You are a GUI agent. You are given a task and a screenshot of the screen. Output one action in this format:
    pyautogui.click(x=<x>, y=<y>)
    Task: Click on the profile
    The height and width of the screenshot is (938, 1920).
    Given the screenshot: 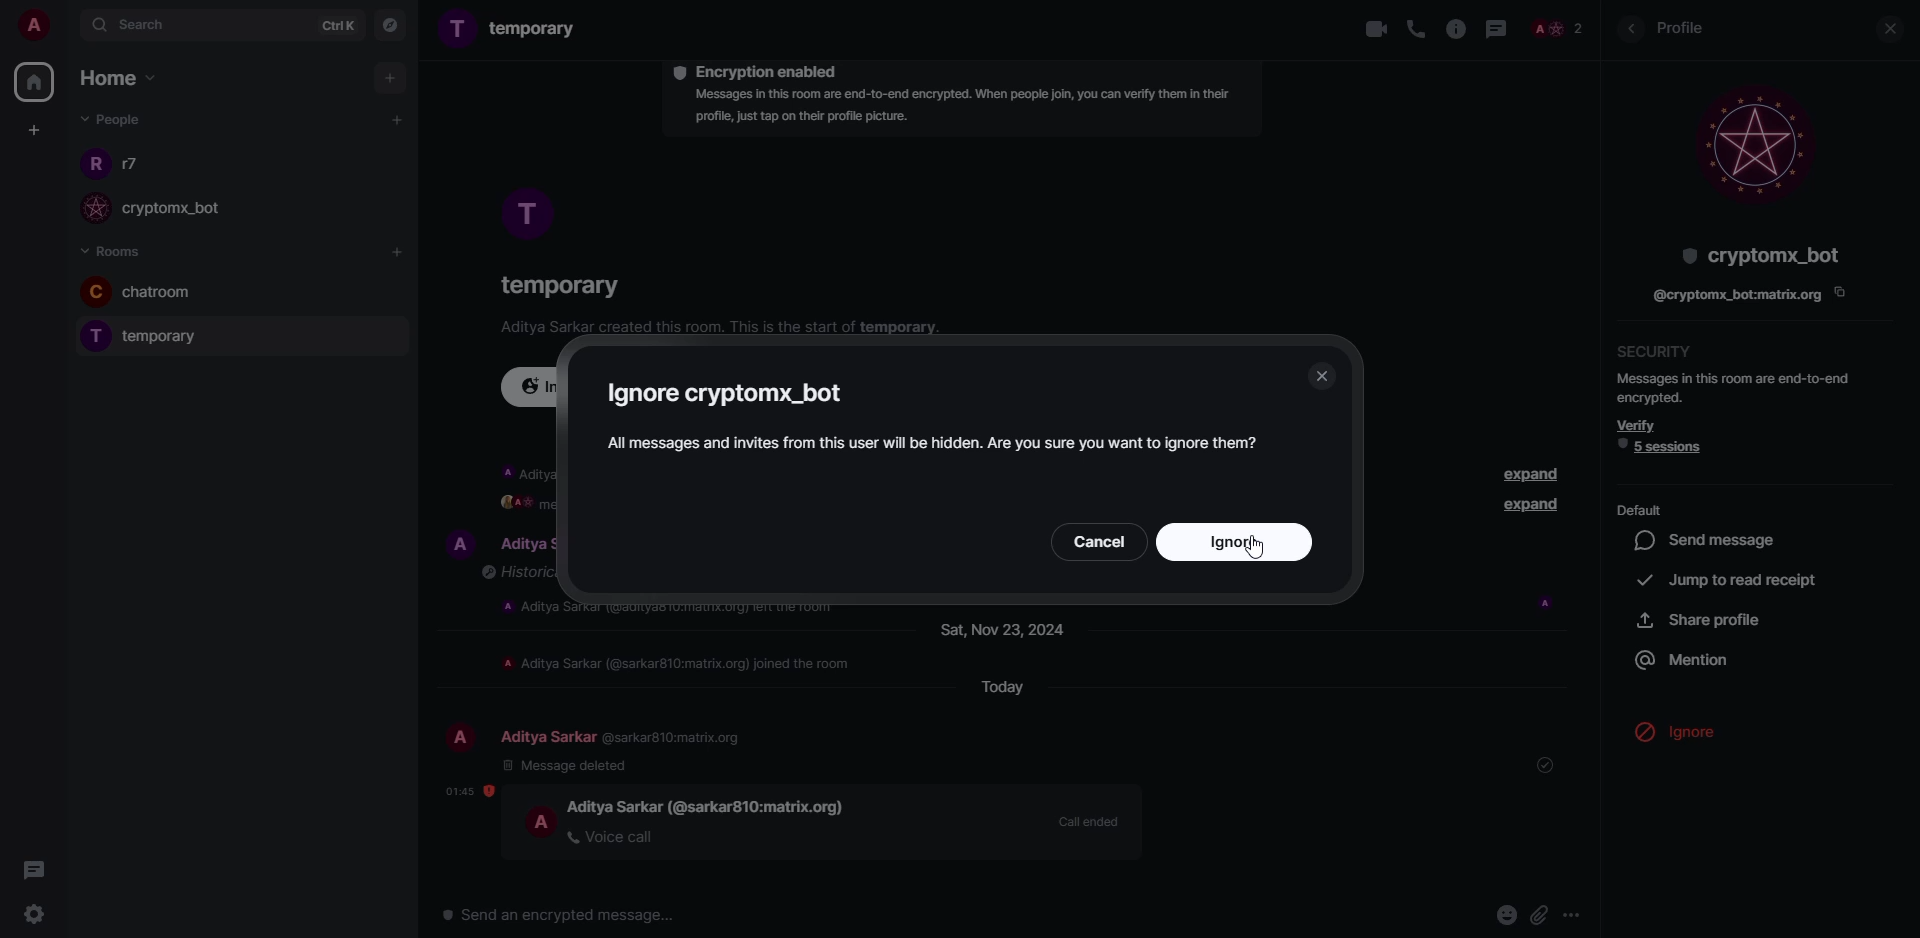 What is the action you would take?
    pyautogui.click(x=97, y=291)
    